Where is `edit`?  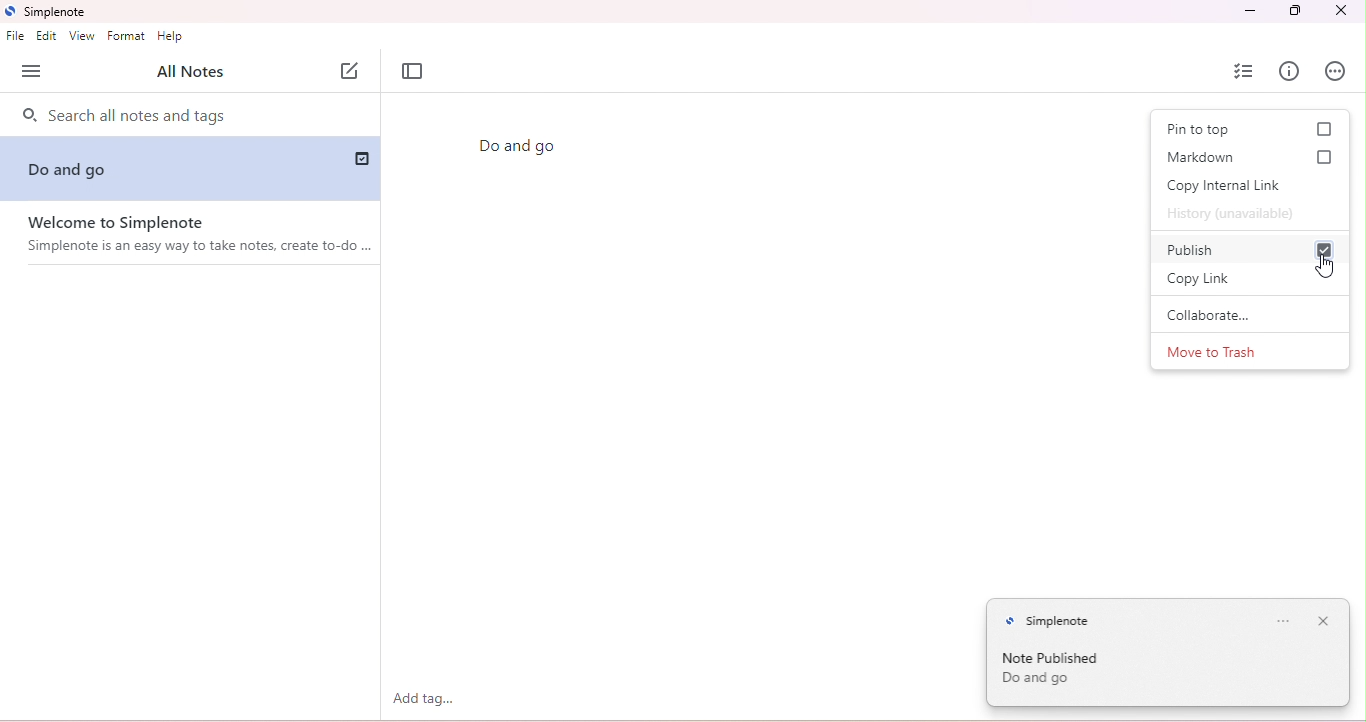
edit is located at coordinates (47, 36).